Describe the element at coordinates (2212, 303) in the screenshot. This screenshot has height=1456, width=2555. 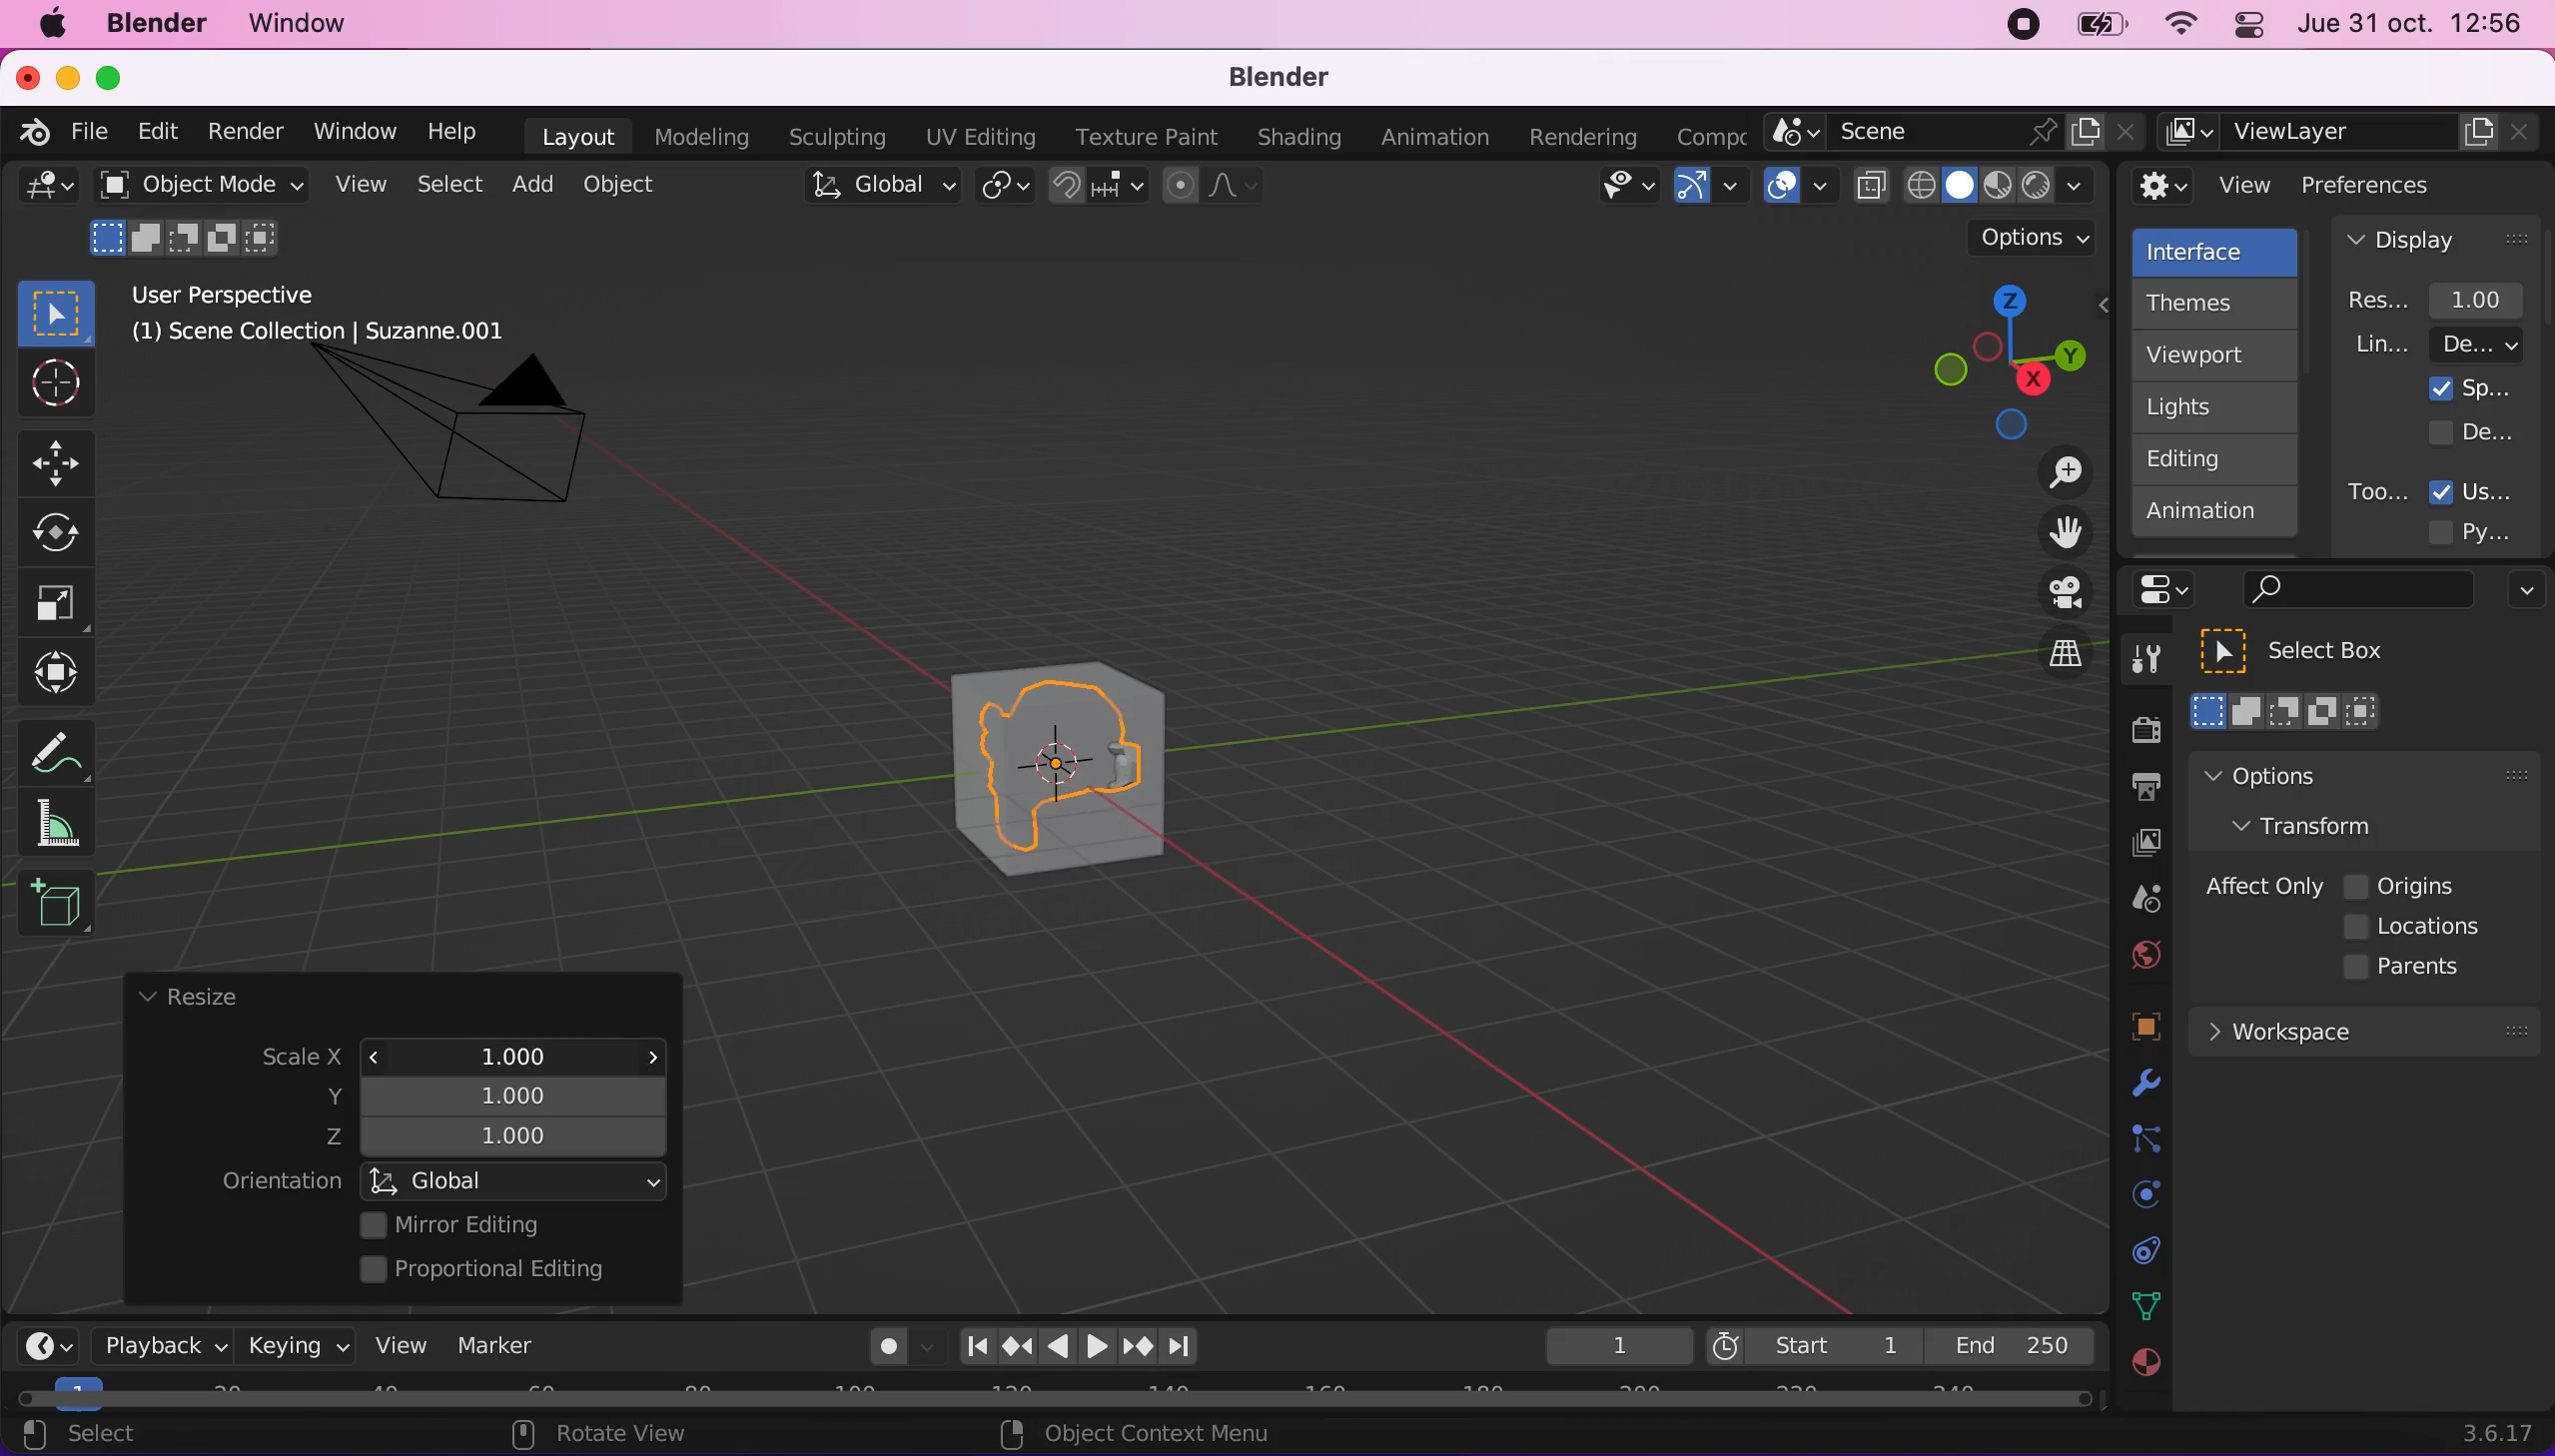
I see `themes` at that location.